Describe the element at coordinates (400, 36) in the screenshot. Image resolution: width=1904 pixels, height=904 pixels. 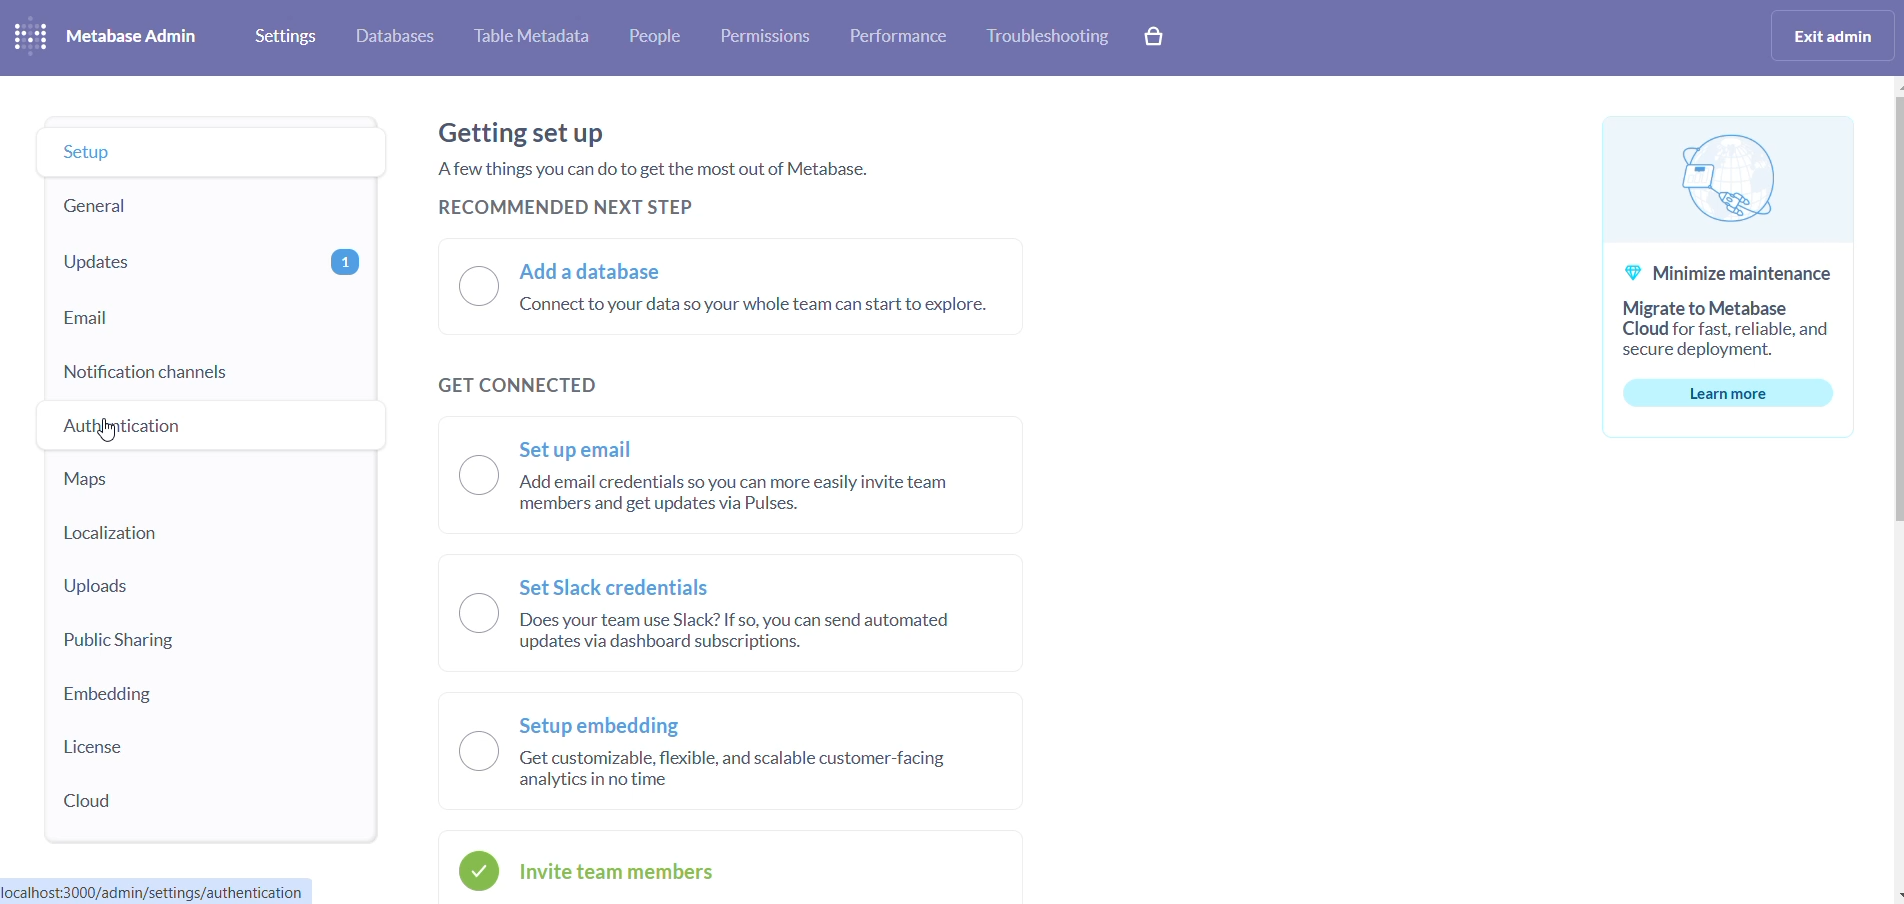
I see `databases` at that location.